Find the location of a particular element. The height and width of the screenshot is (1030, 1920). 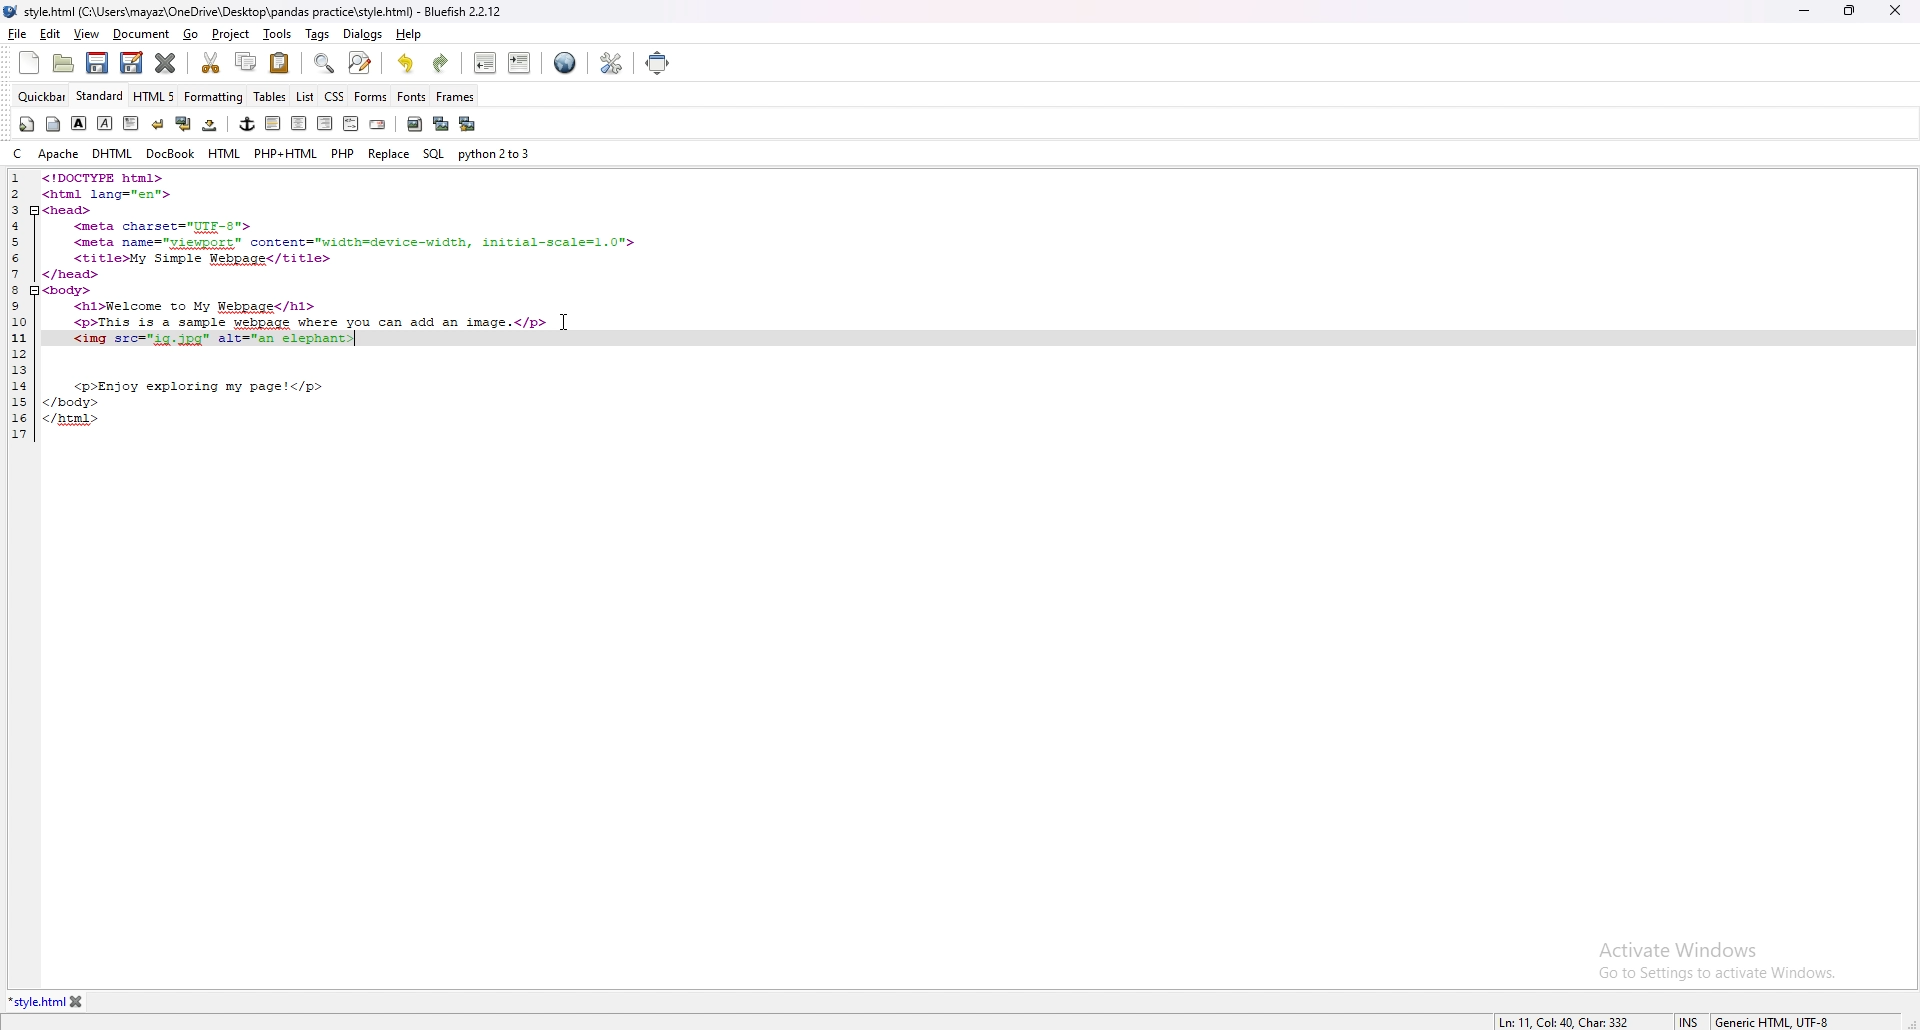

Generic HTML UTF-8 is located at coordinates (1776, 1020).